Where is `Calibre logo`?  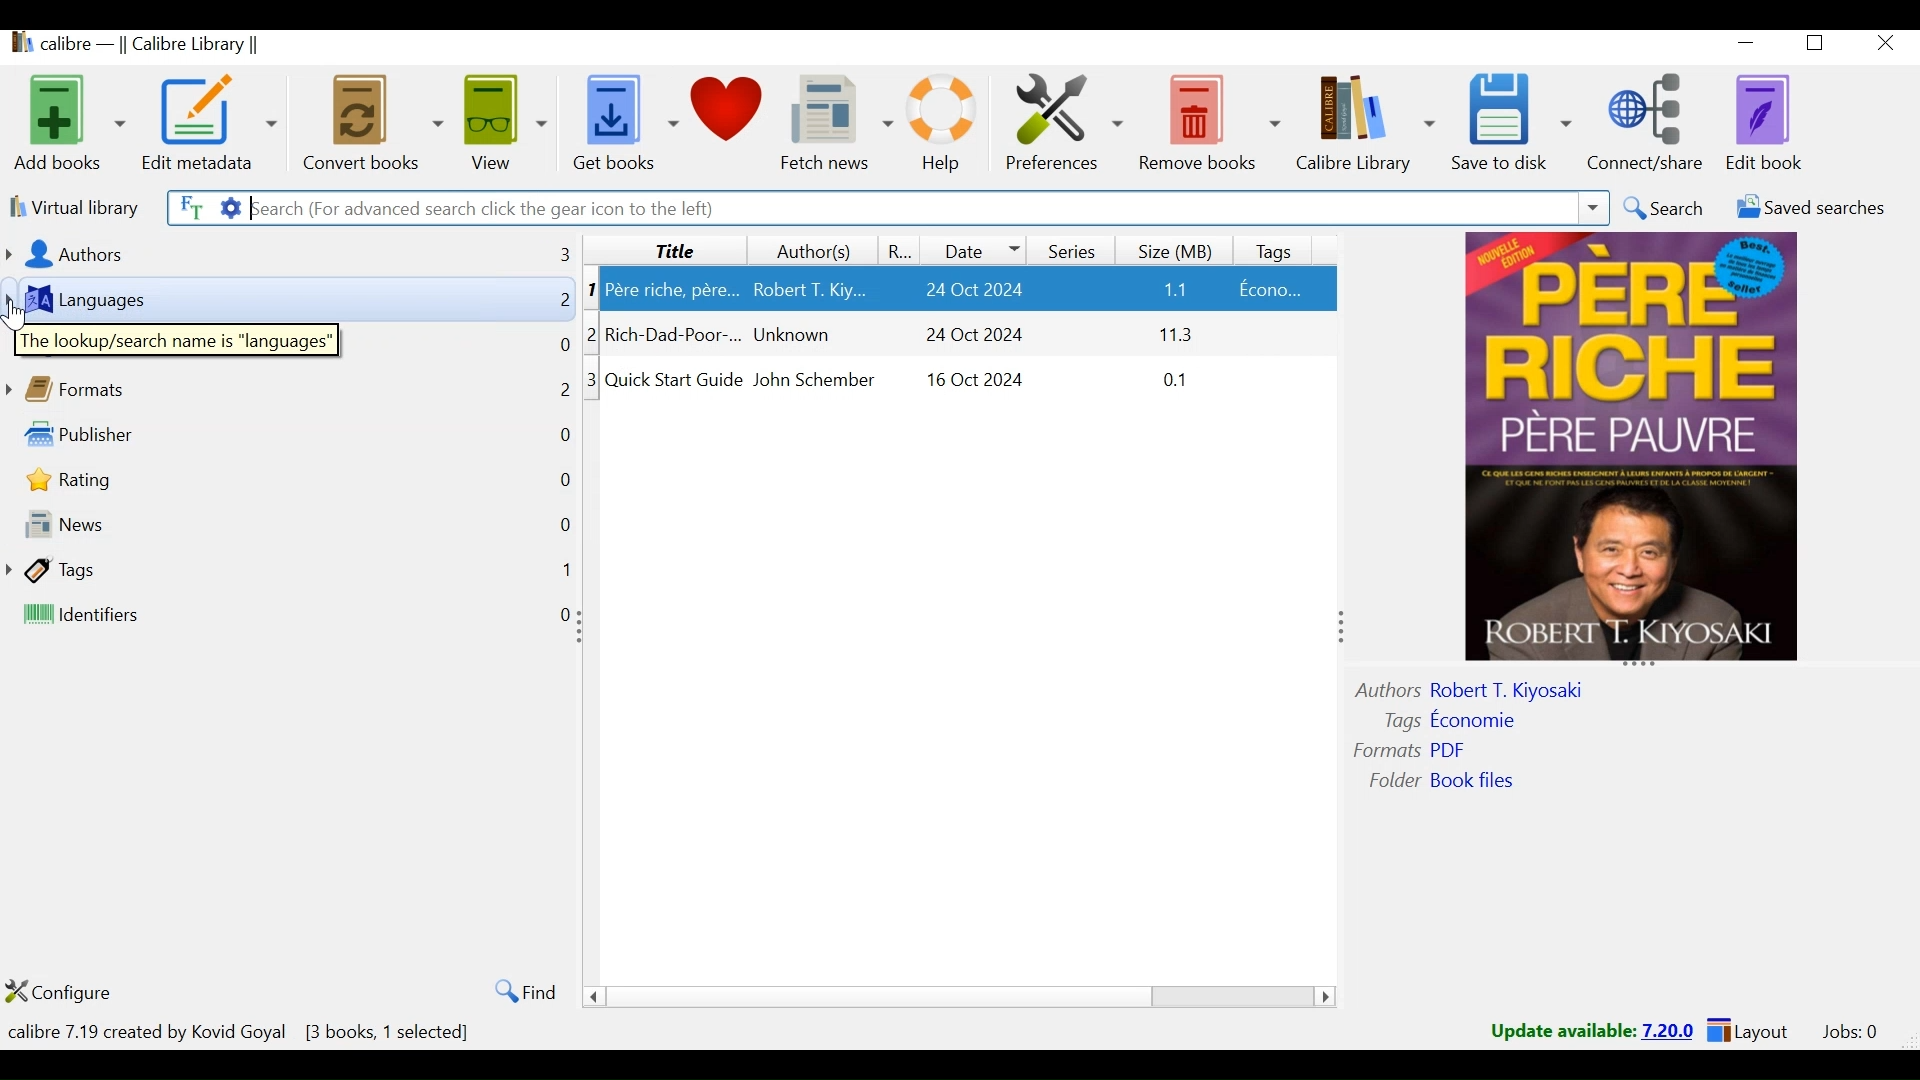 Calibre logo is located at coordinates (17, 46).